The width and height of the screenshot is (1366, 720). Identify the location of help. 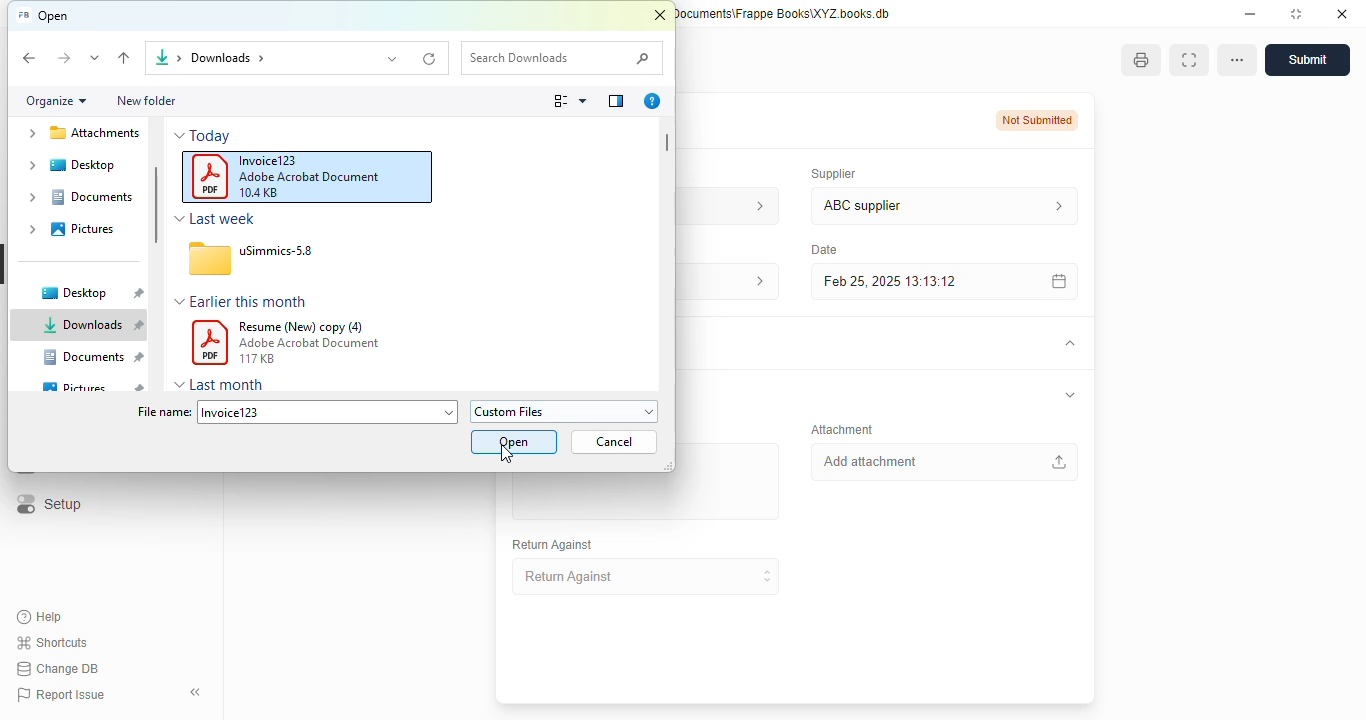
(40, 617).